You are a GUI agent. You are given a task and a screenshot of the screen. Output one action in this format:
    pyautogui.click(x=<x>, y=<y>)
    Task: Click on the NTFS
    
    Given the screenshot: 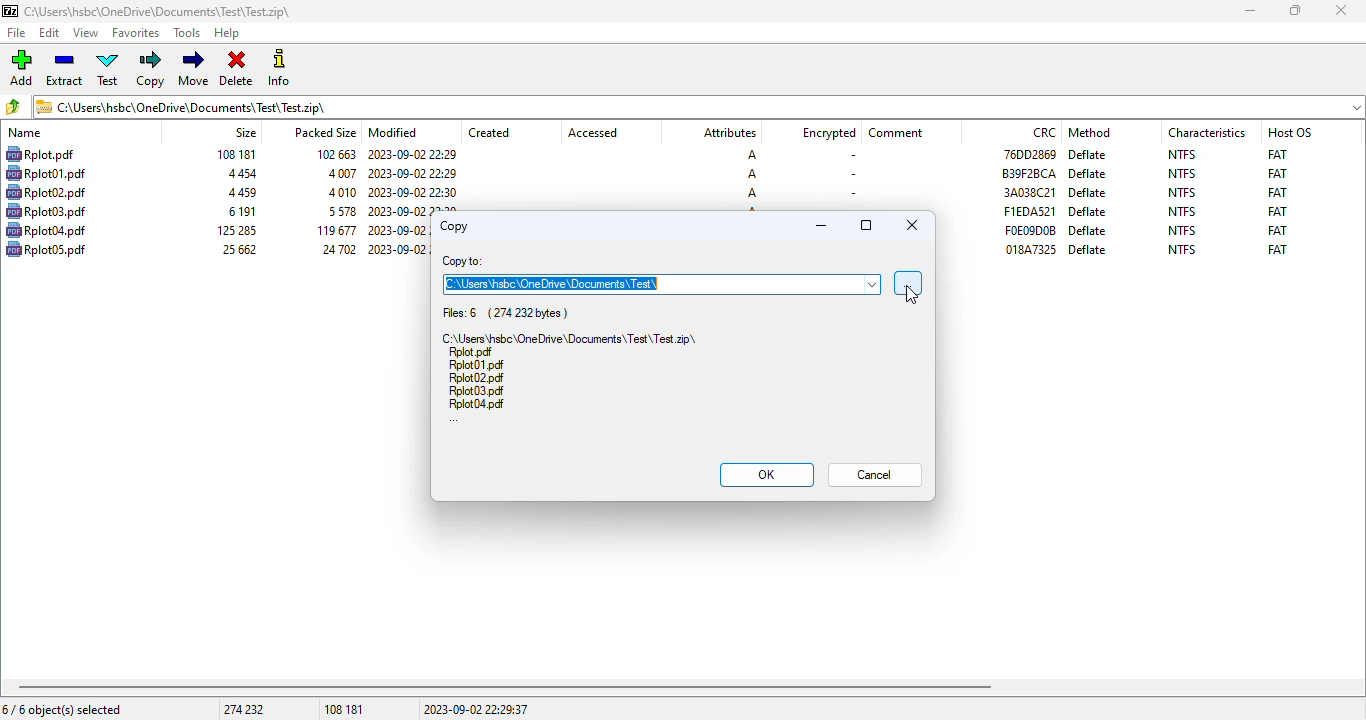 What is the action you would take?
    pyautogui.click(x=1182, y=154)
    